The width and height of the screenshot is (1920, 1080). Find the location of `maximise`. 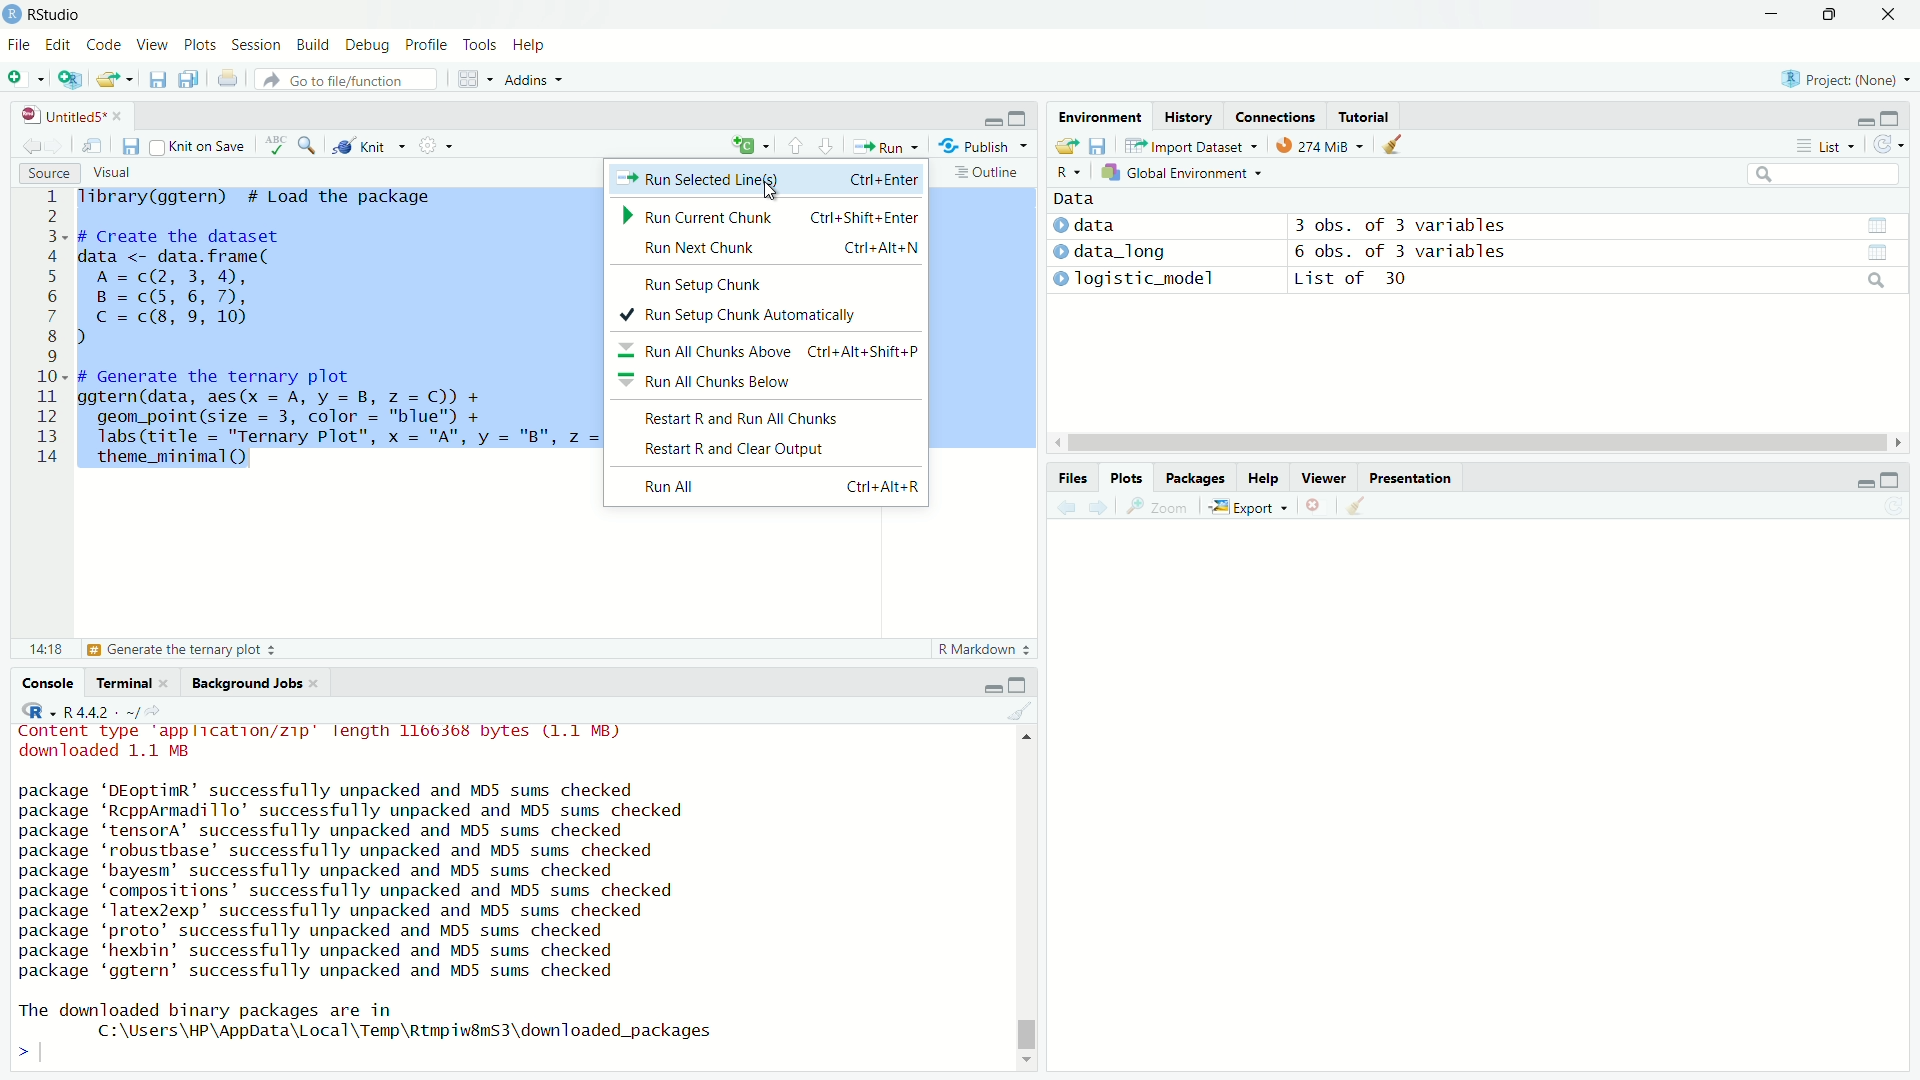

maximise is located at coordinates (1828, 15).